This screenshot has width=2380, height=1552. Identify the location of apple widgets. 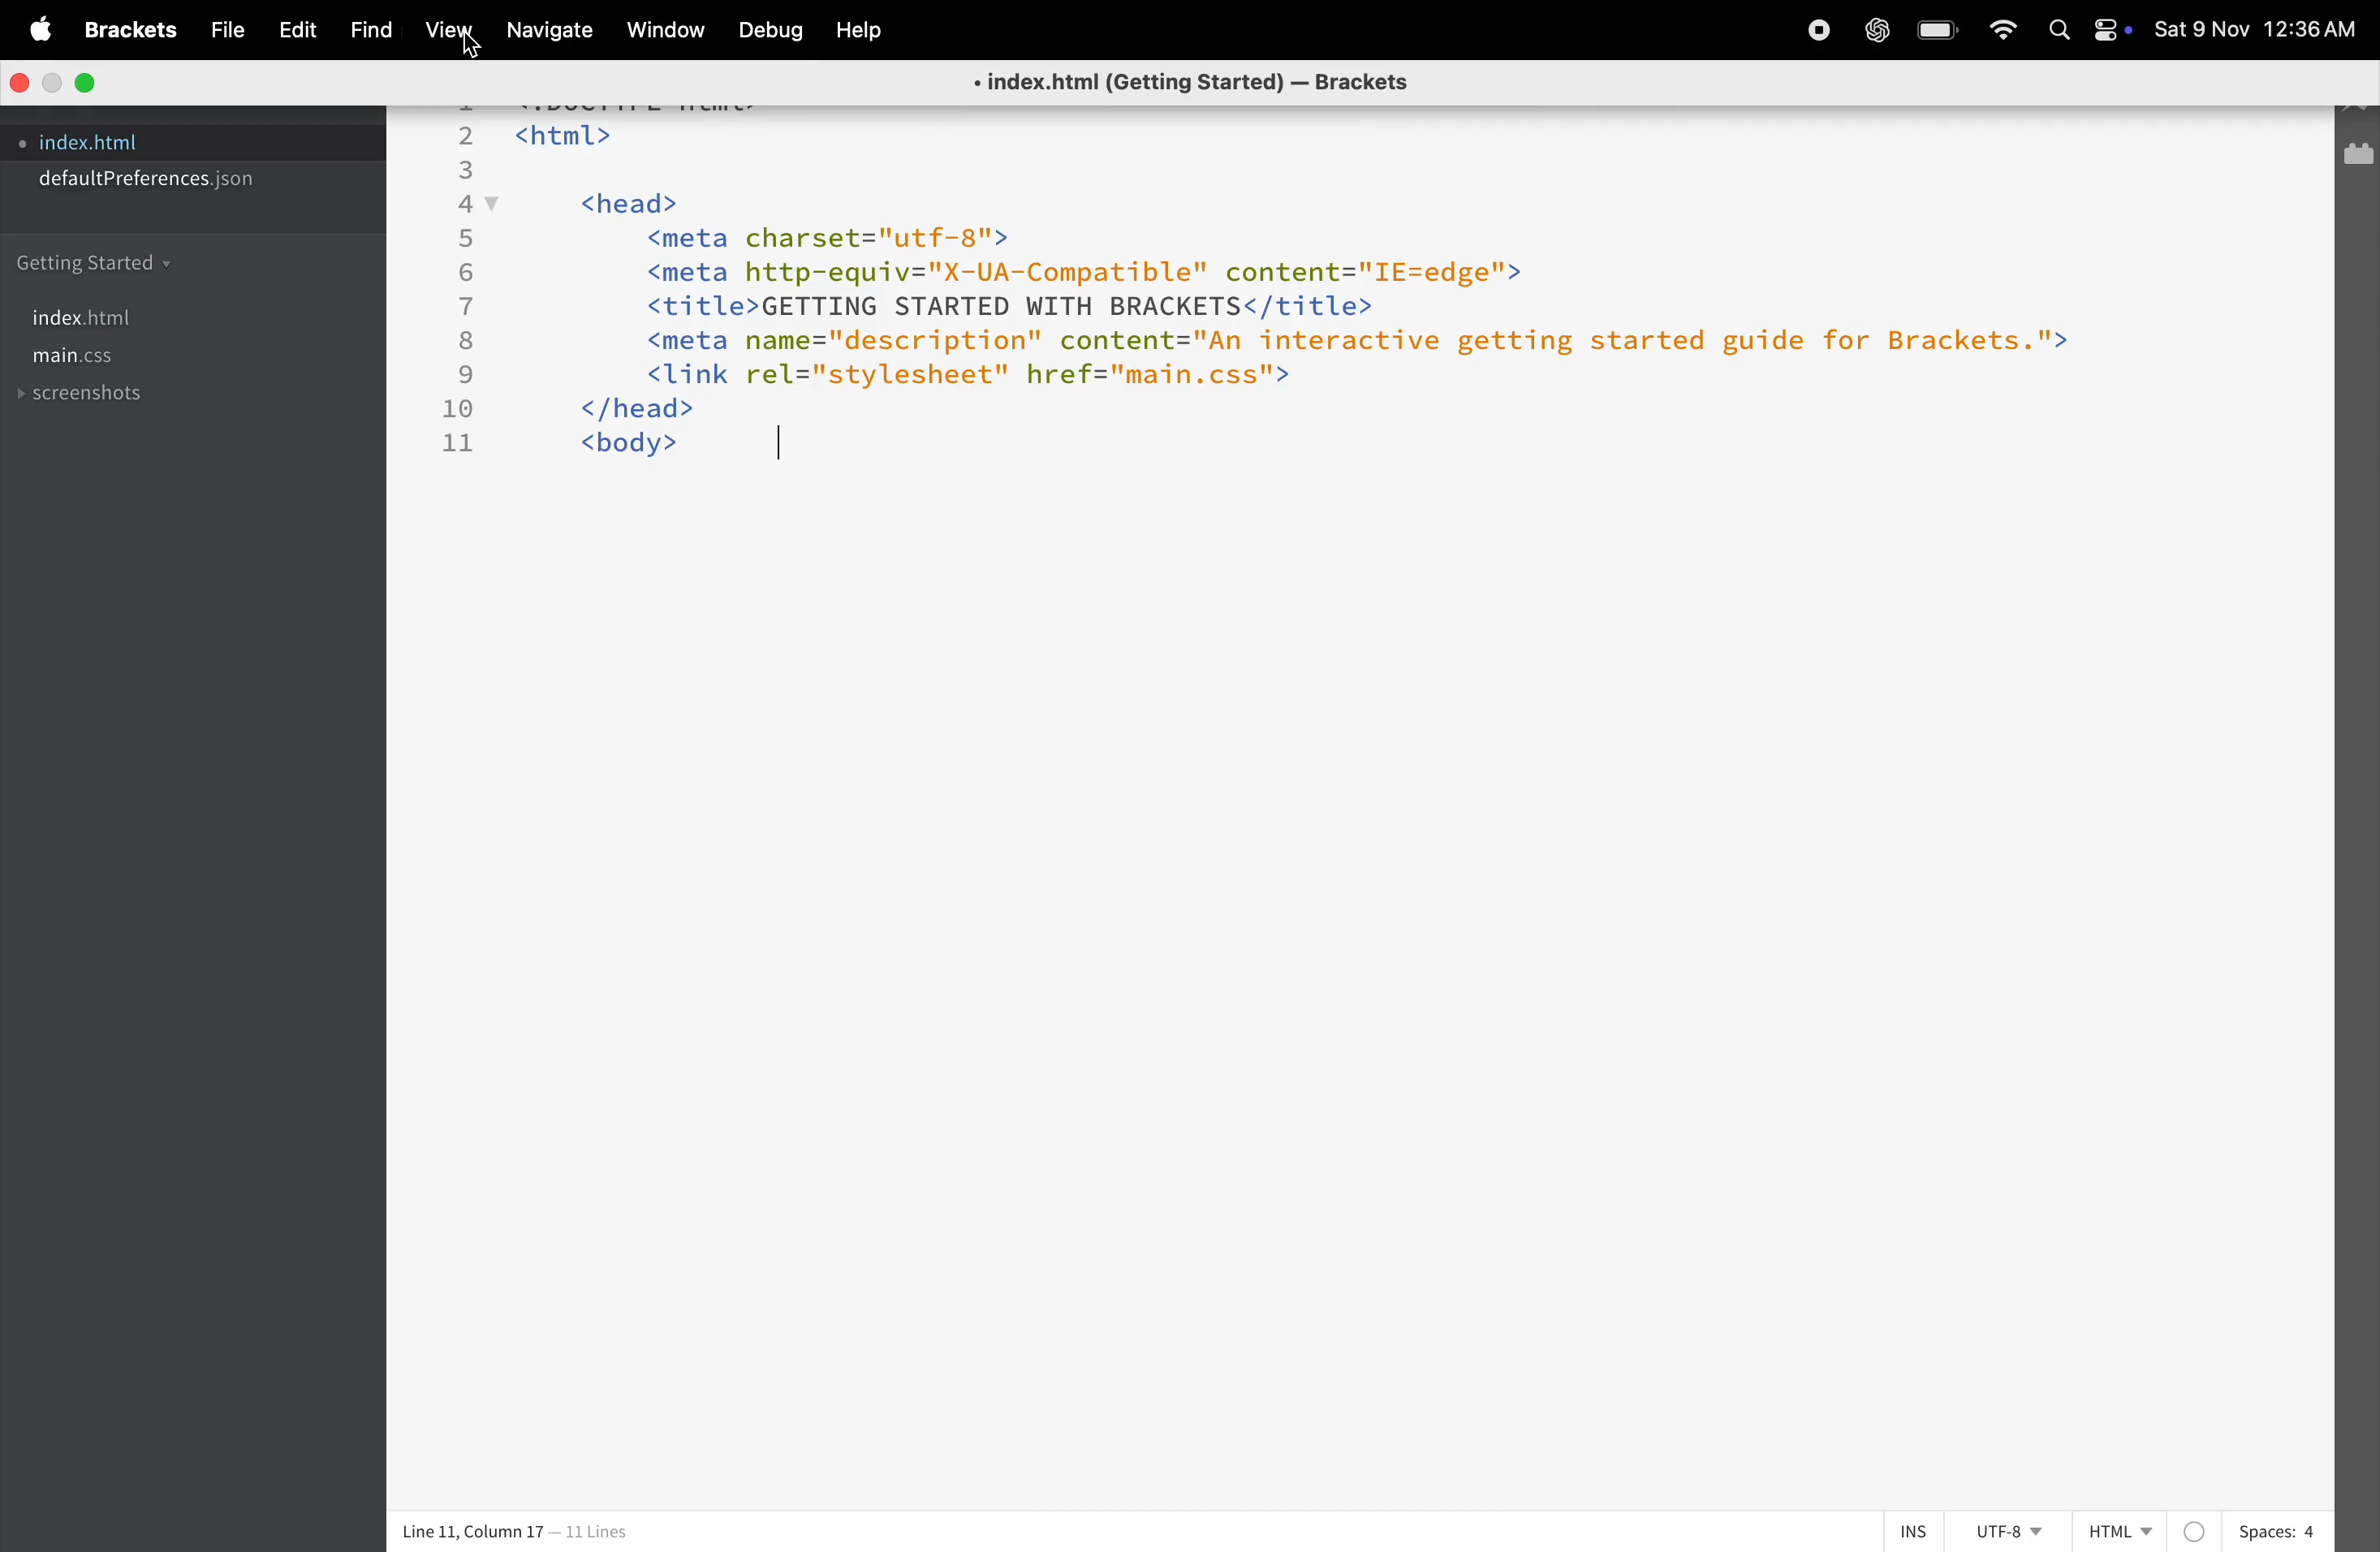
(2092, 32).